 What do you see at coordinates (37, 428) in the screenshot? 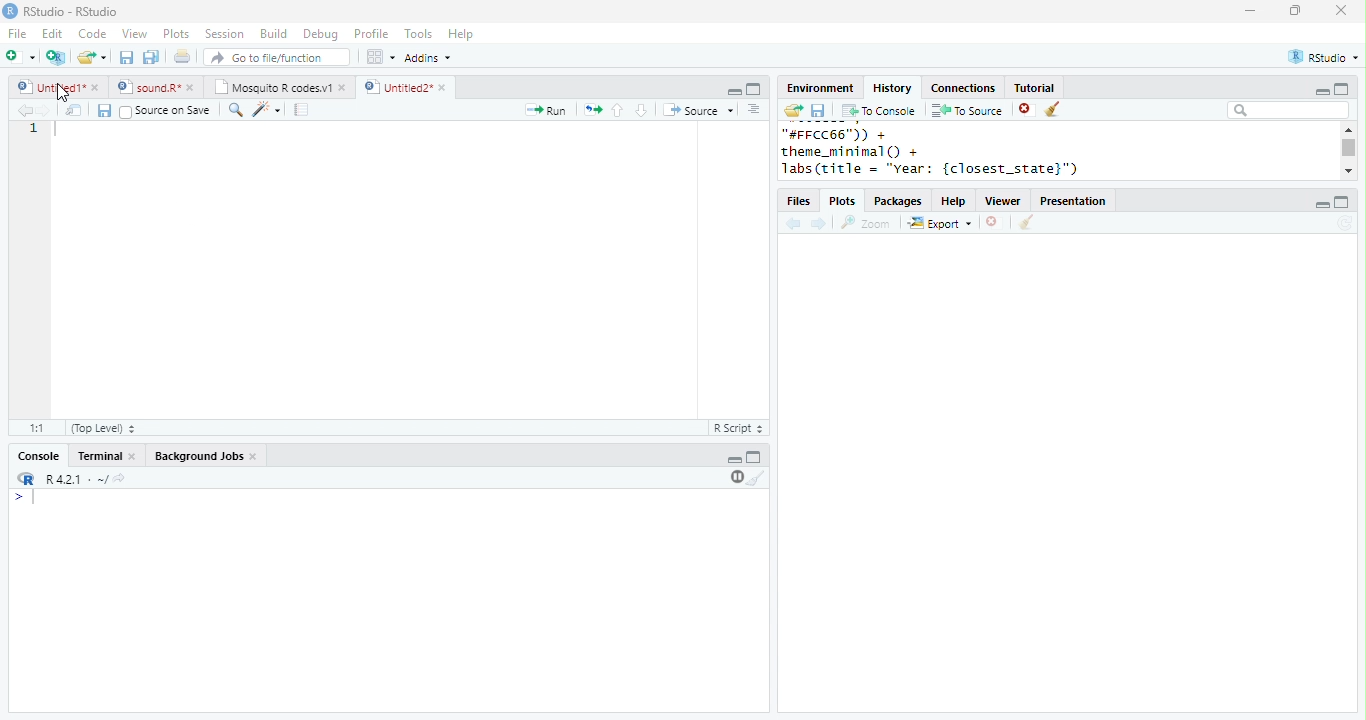
I see `1:1` at bounding box center [37, 428].